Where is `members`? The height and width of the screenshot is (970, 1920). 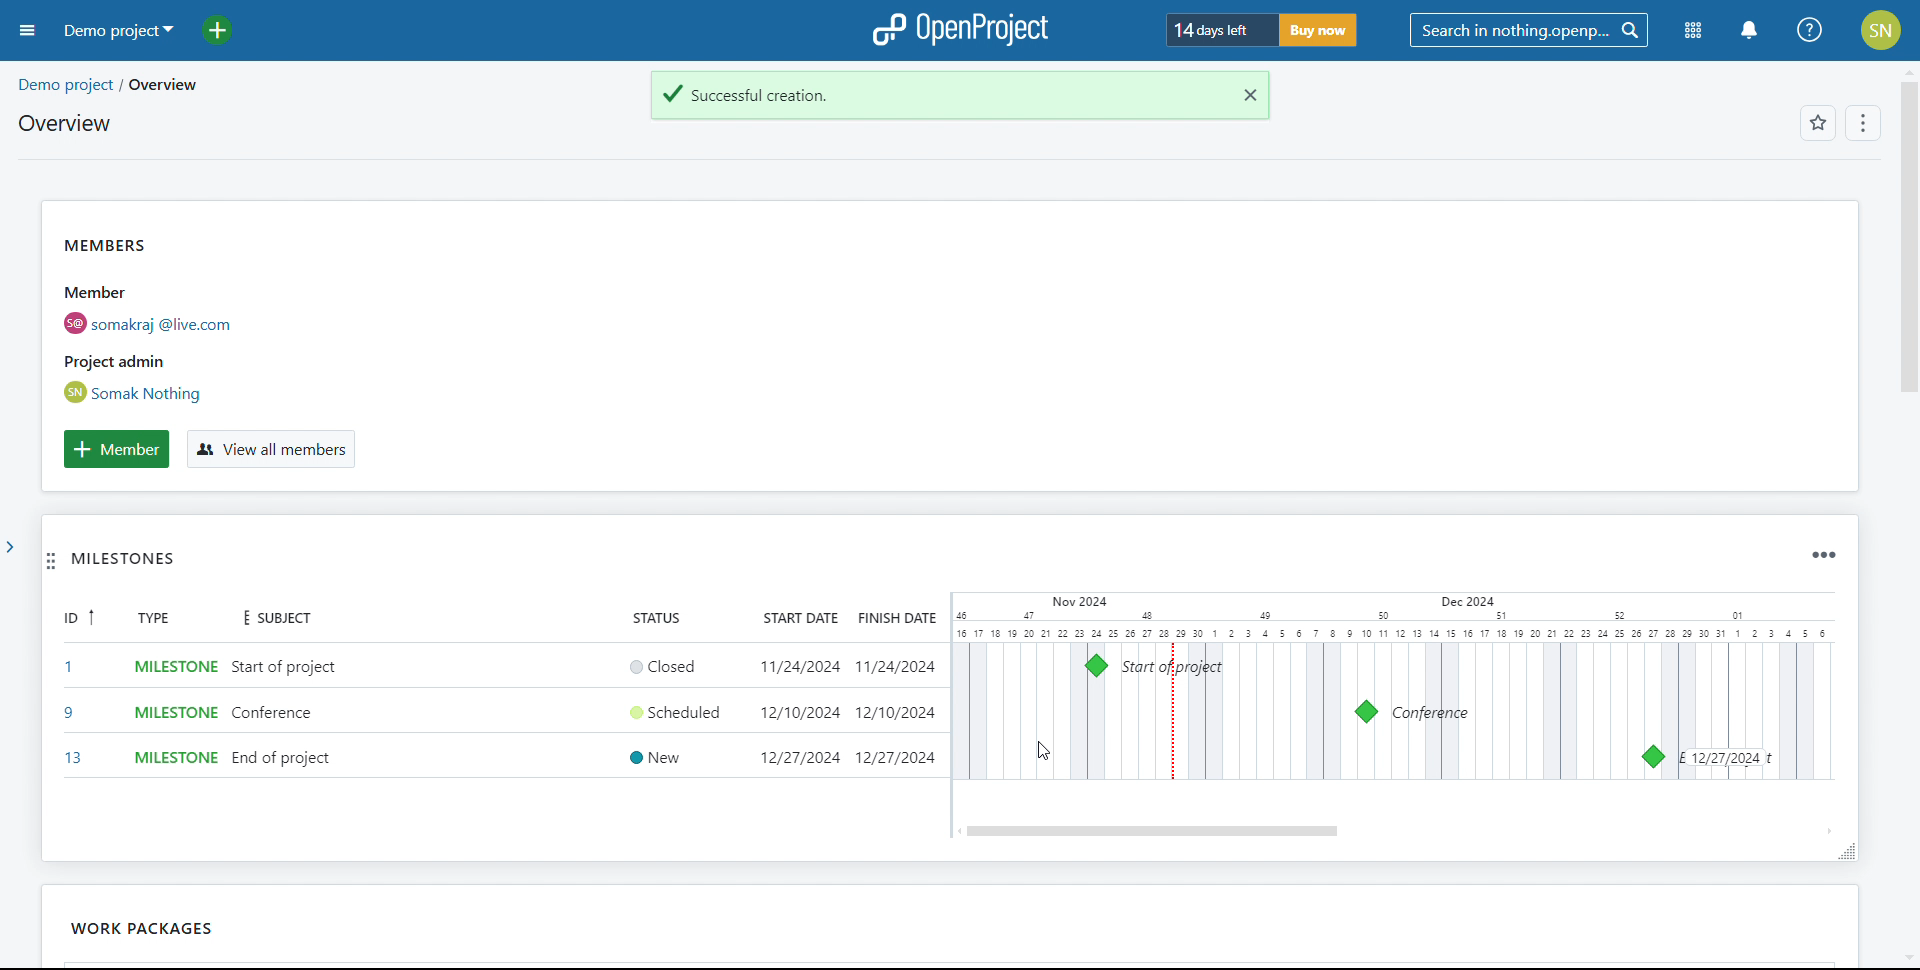
members is located at coordinates (184, 319).